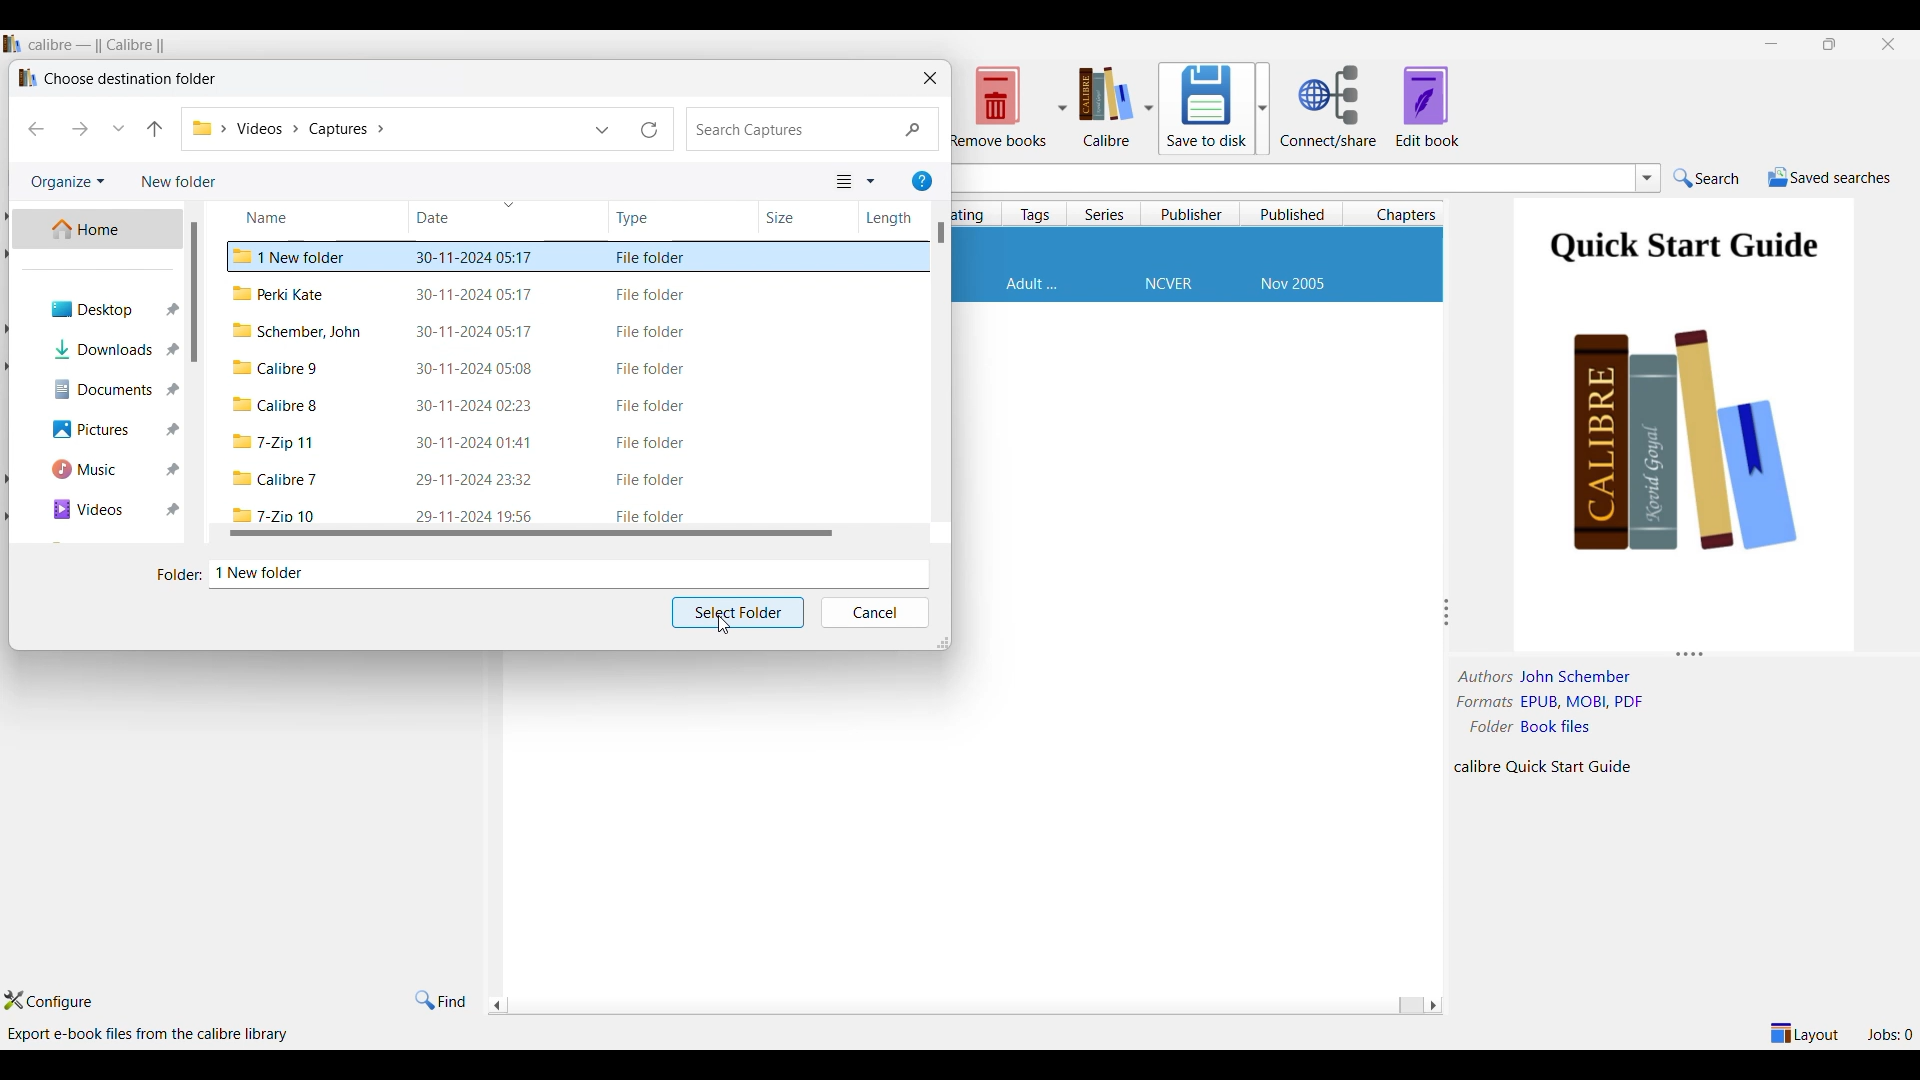  I want to click on date , so click(473, 256).